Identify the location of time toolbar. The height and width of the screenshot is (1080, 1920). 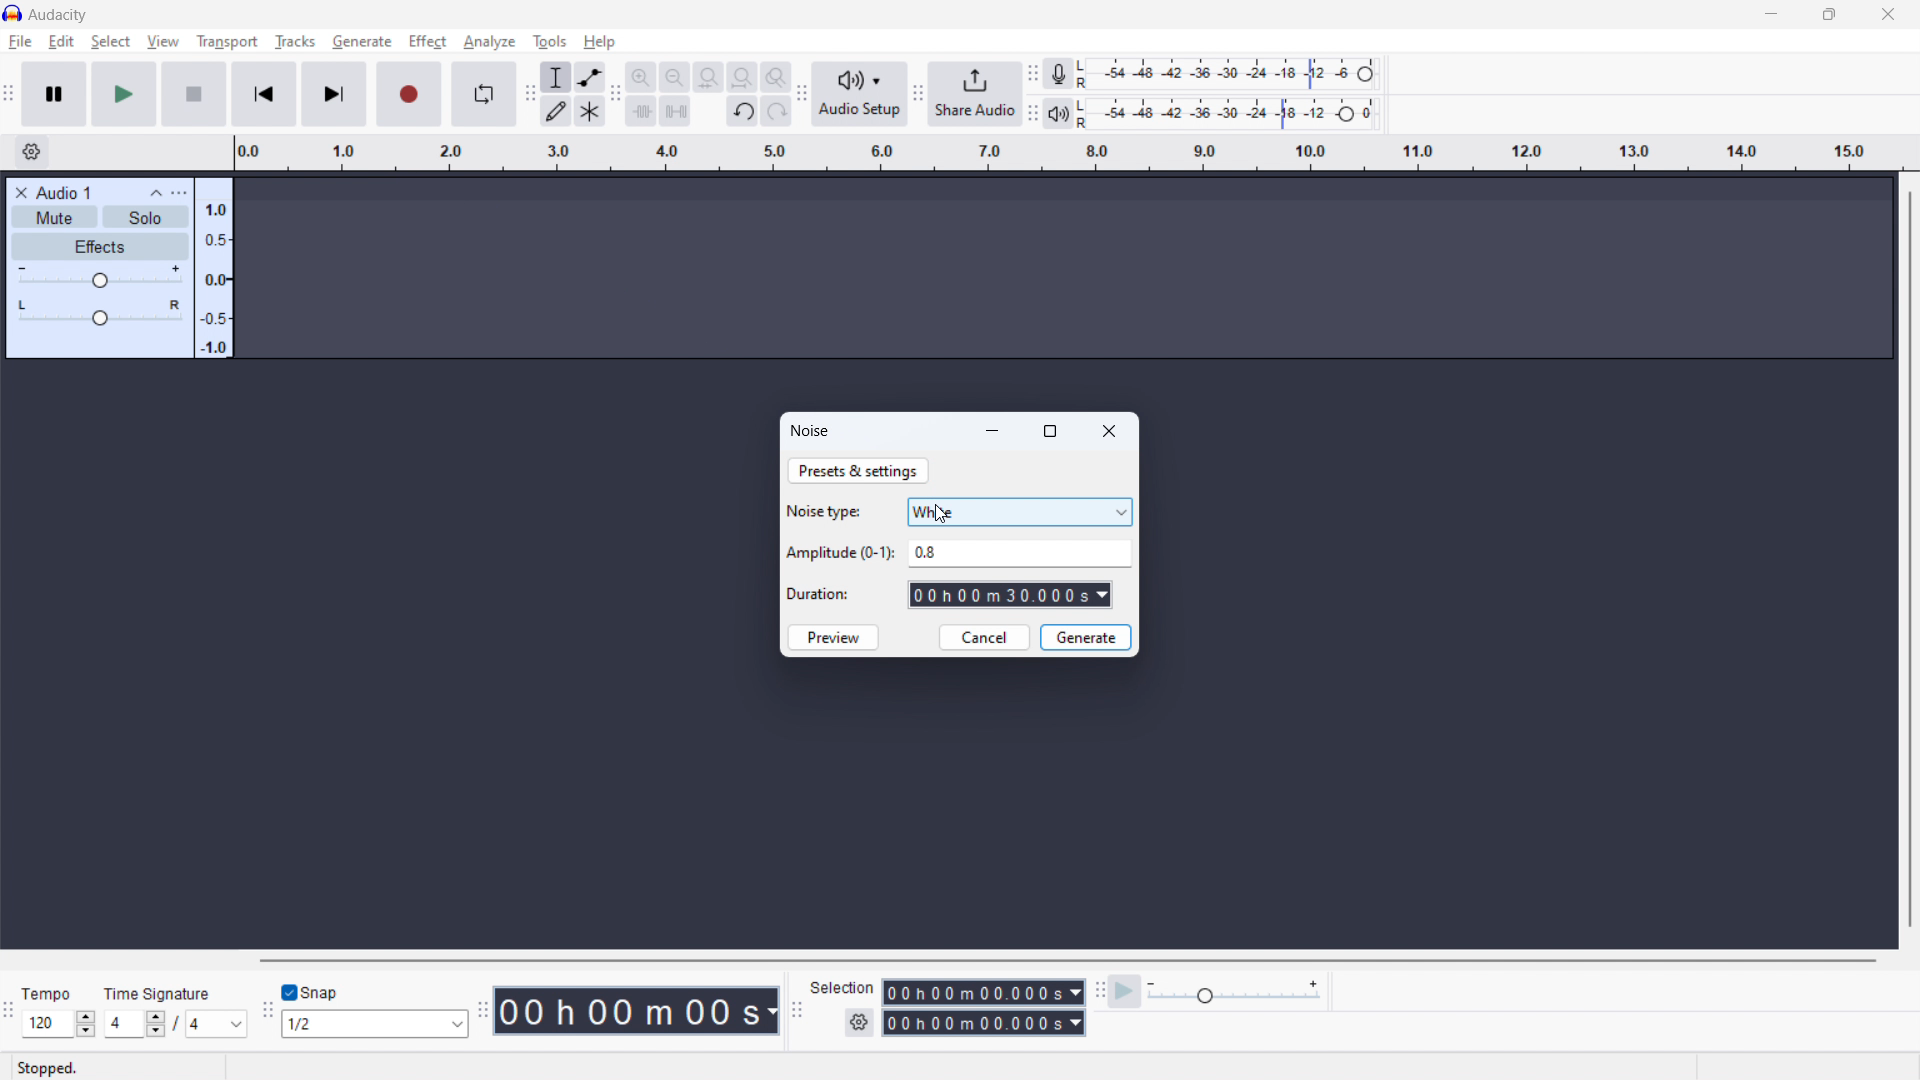
(485, 1009).